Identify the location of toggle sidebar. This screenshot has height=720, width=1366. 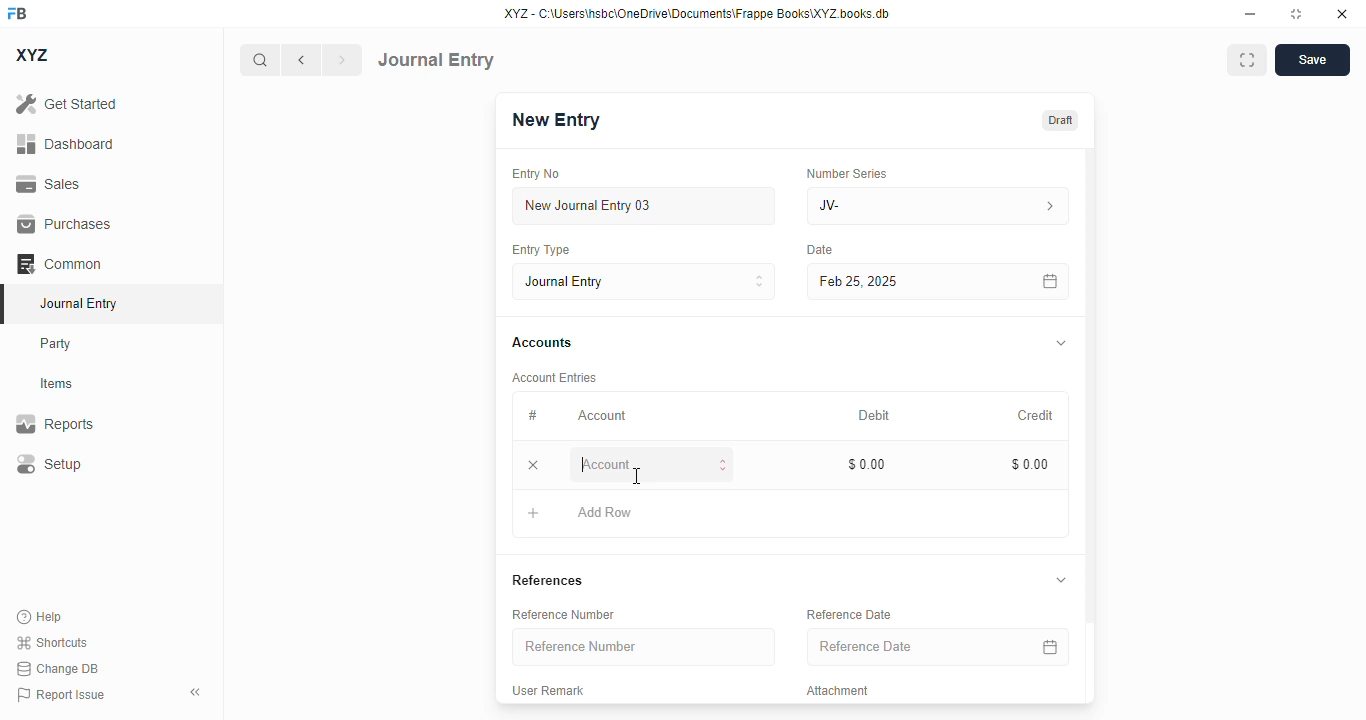
(197, 692).